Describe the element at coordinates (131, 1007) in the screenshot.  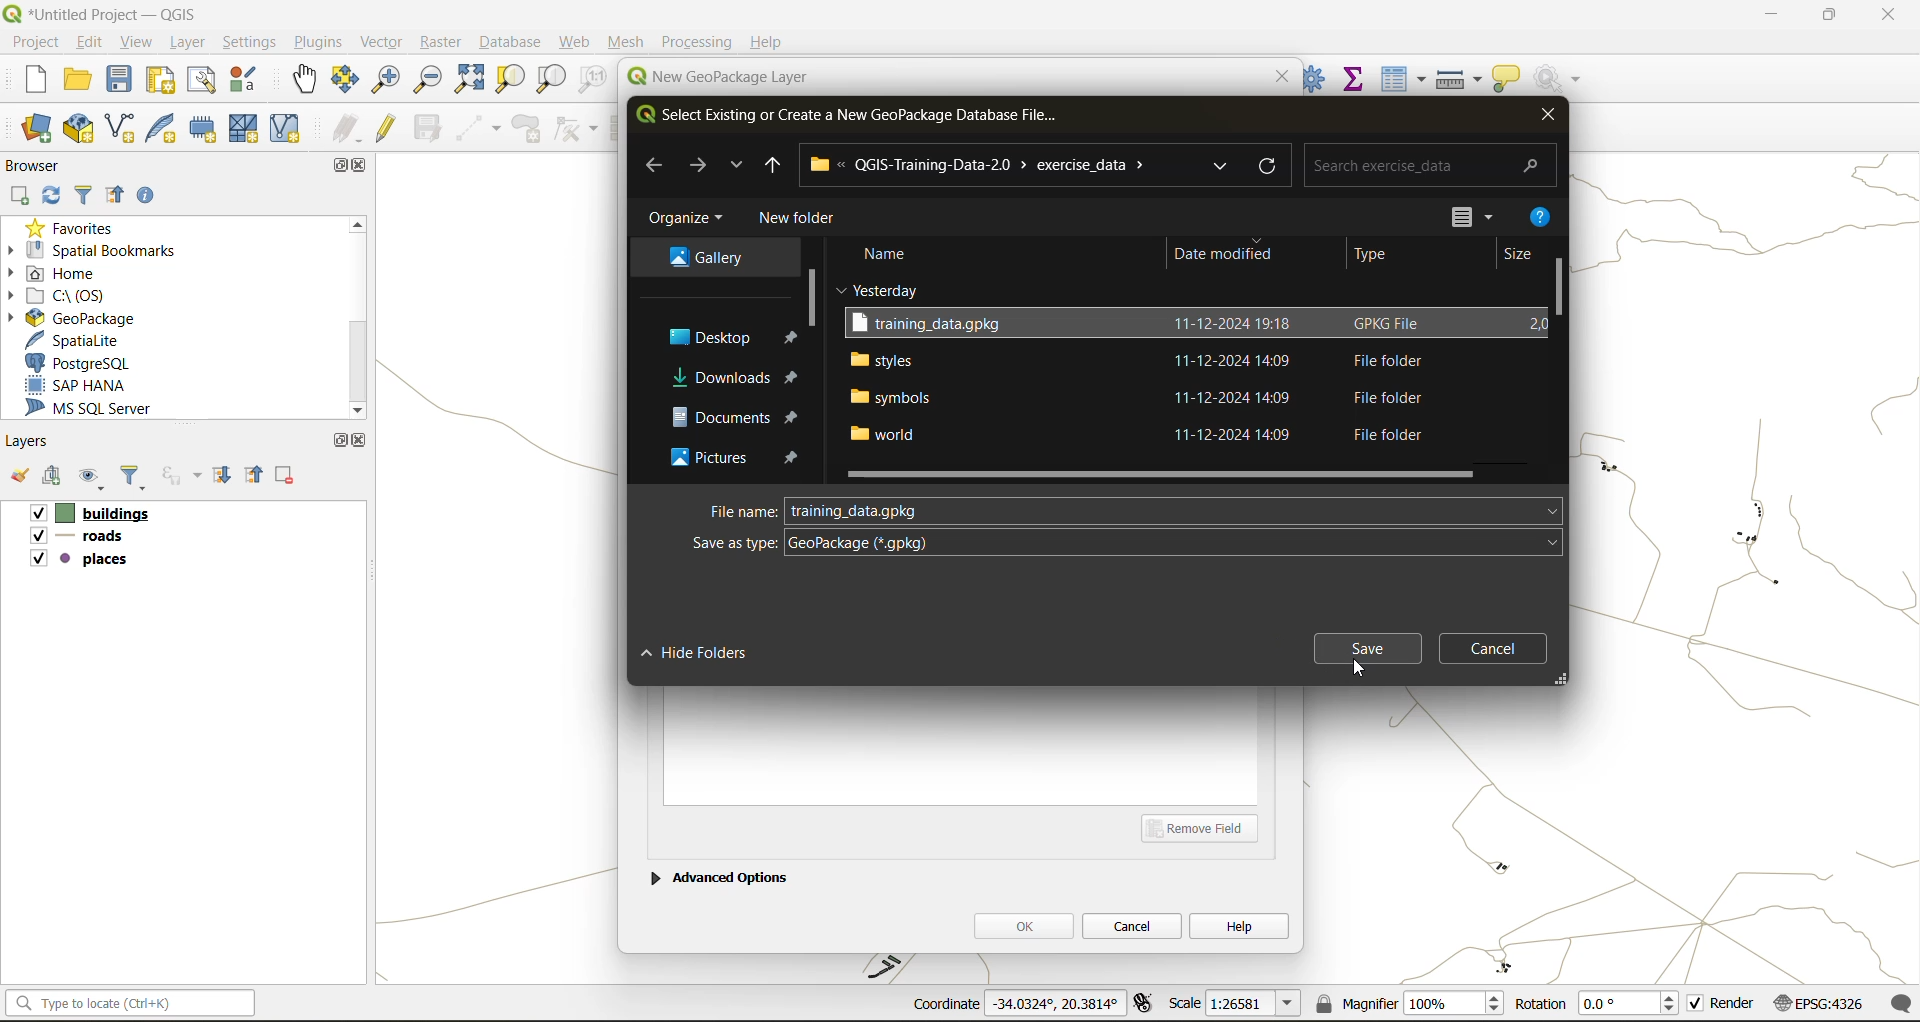
I see `Type to locate (Ctrl+K)(status bar)` at that location.